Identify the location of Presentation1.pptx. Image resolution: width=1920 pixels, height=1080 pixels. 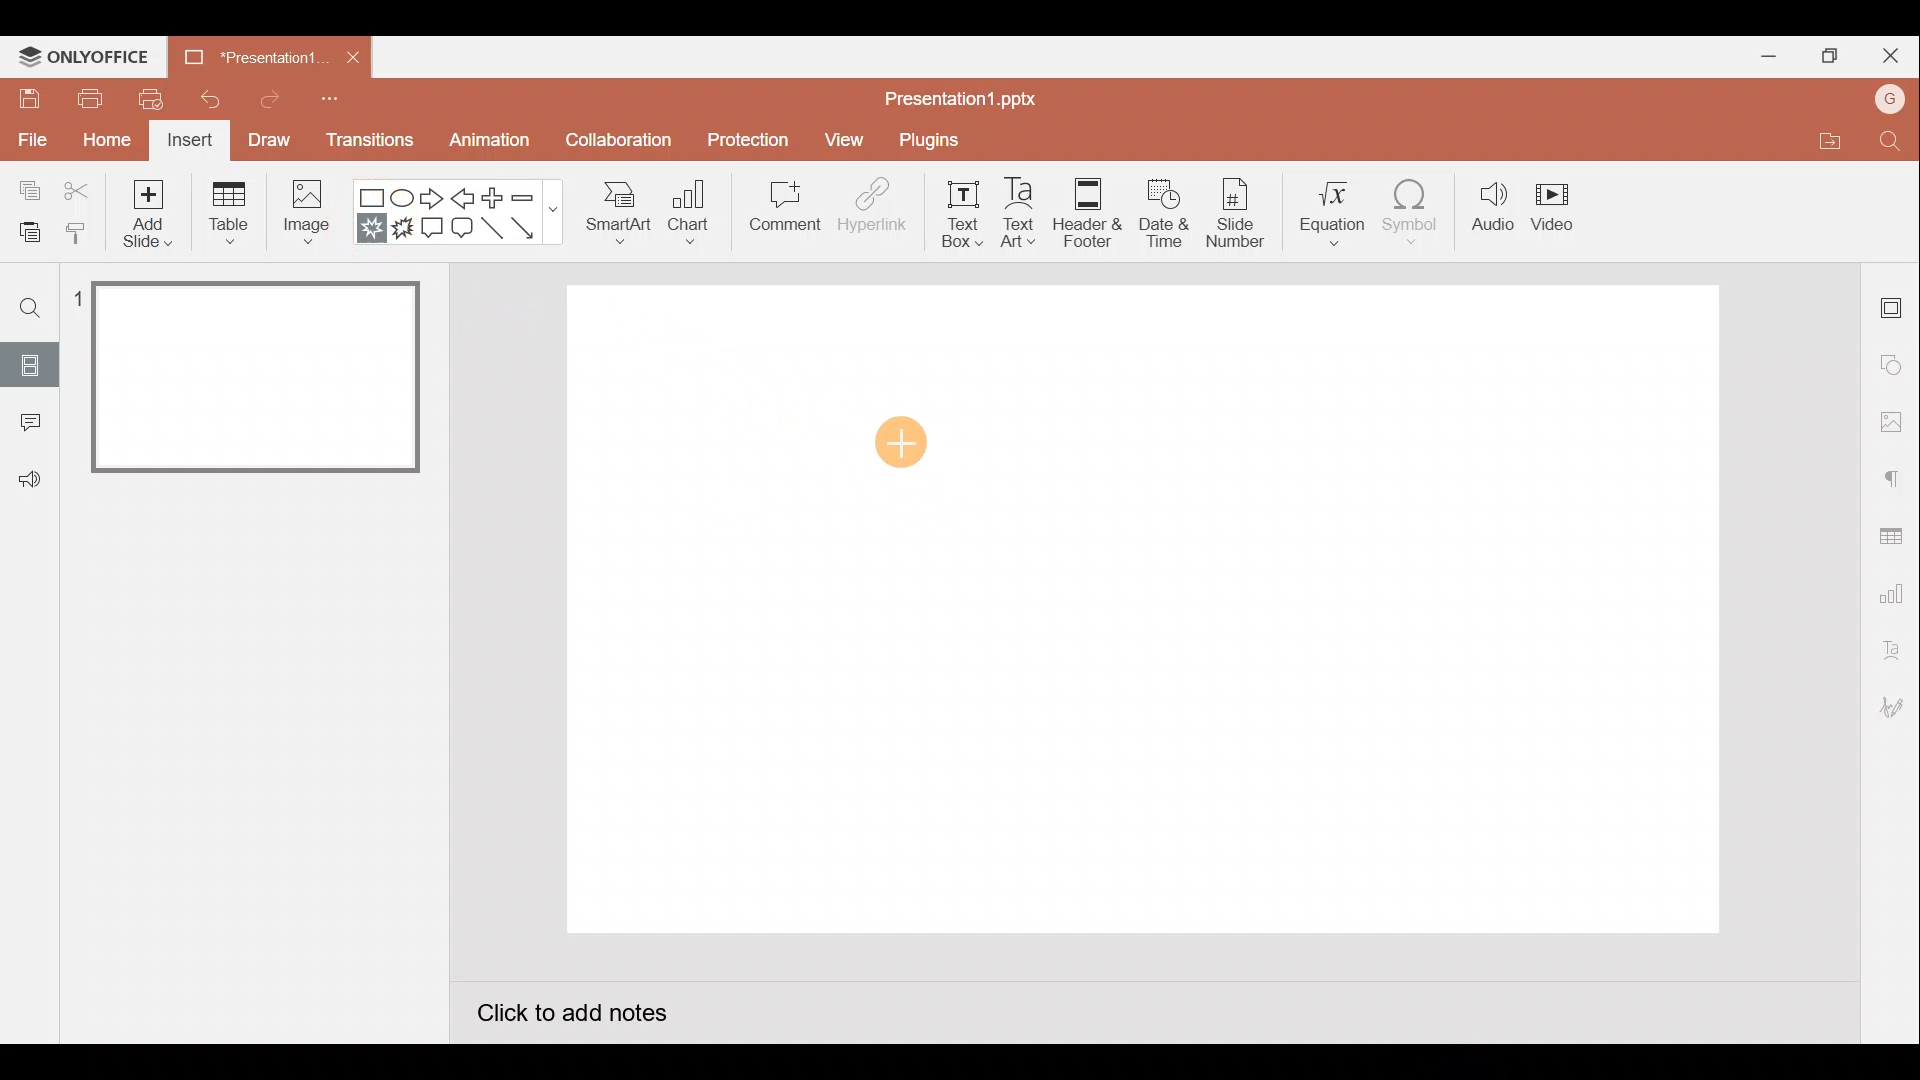
(956, 97).